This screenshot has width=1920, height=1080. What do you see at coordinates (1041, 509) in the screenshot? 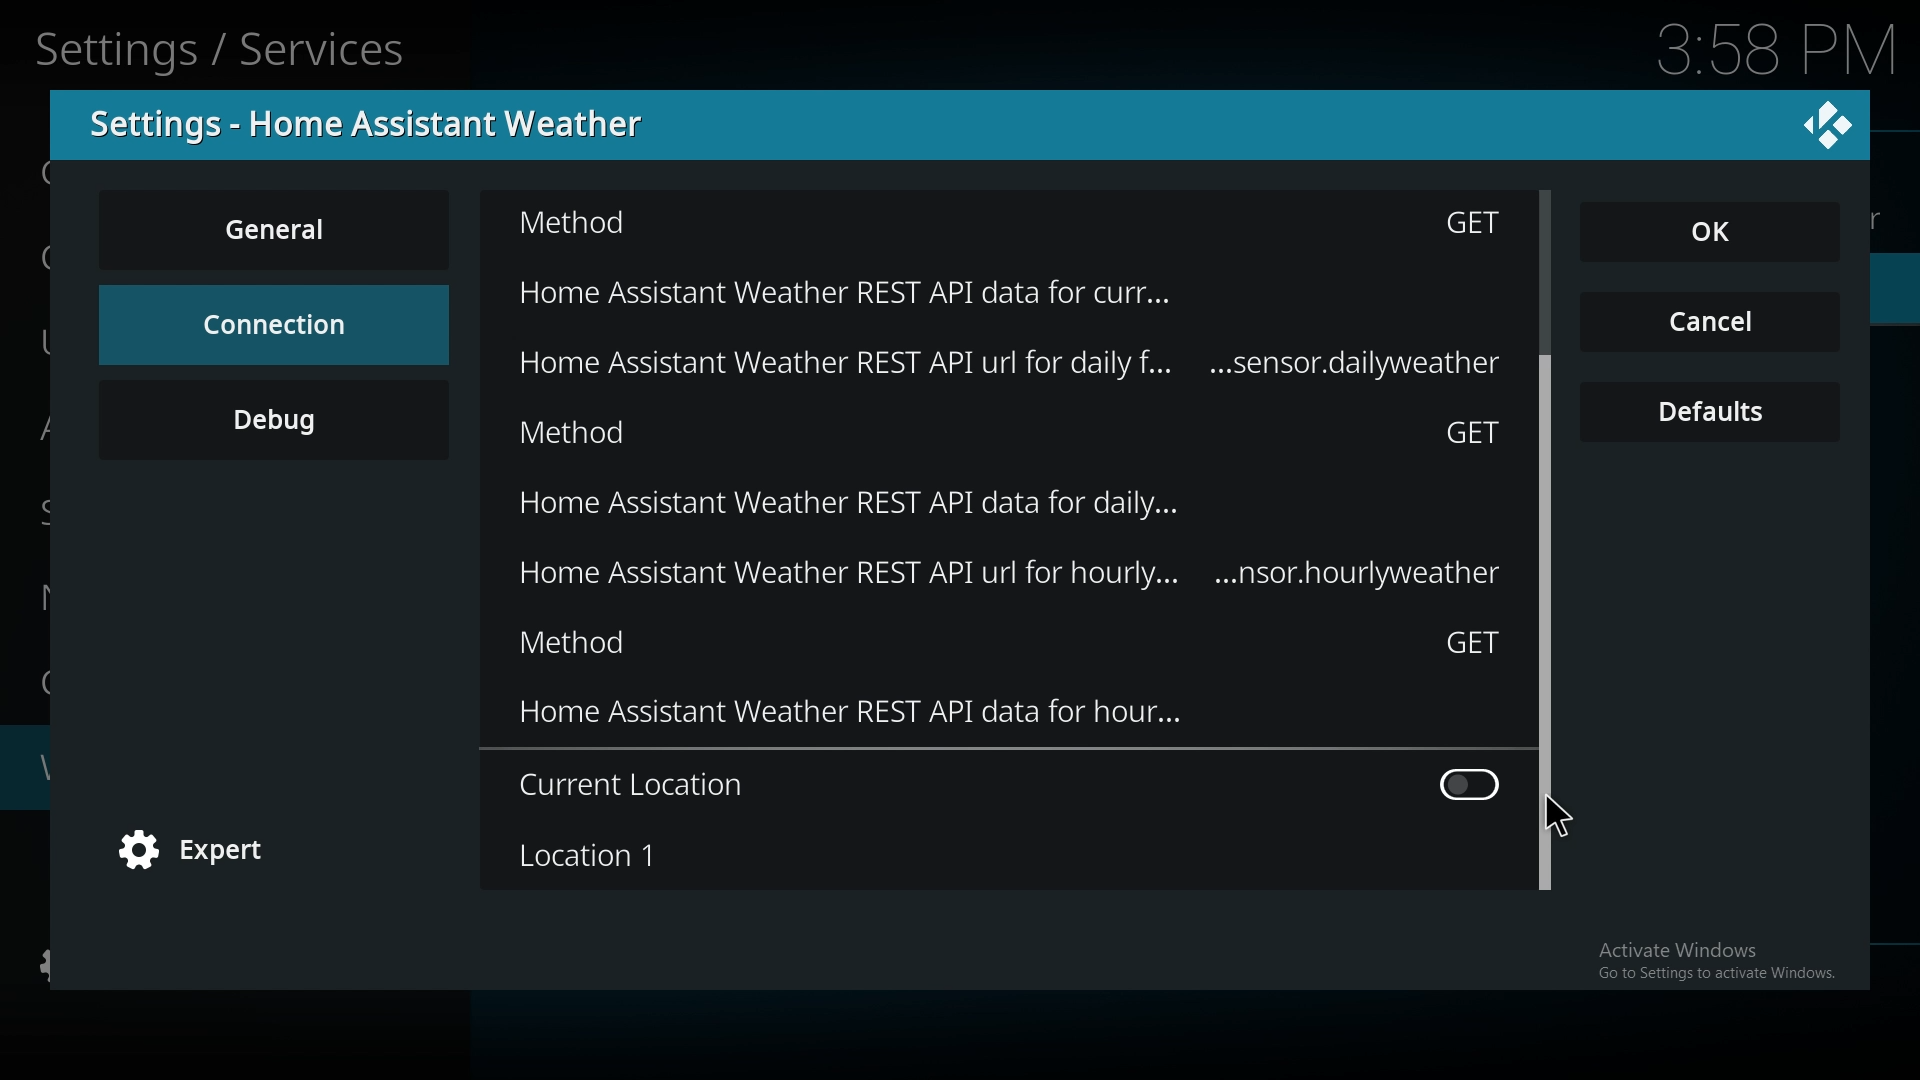
I see `Home assistant weather rest API data for daily` at bounding box center [1041, 509].